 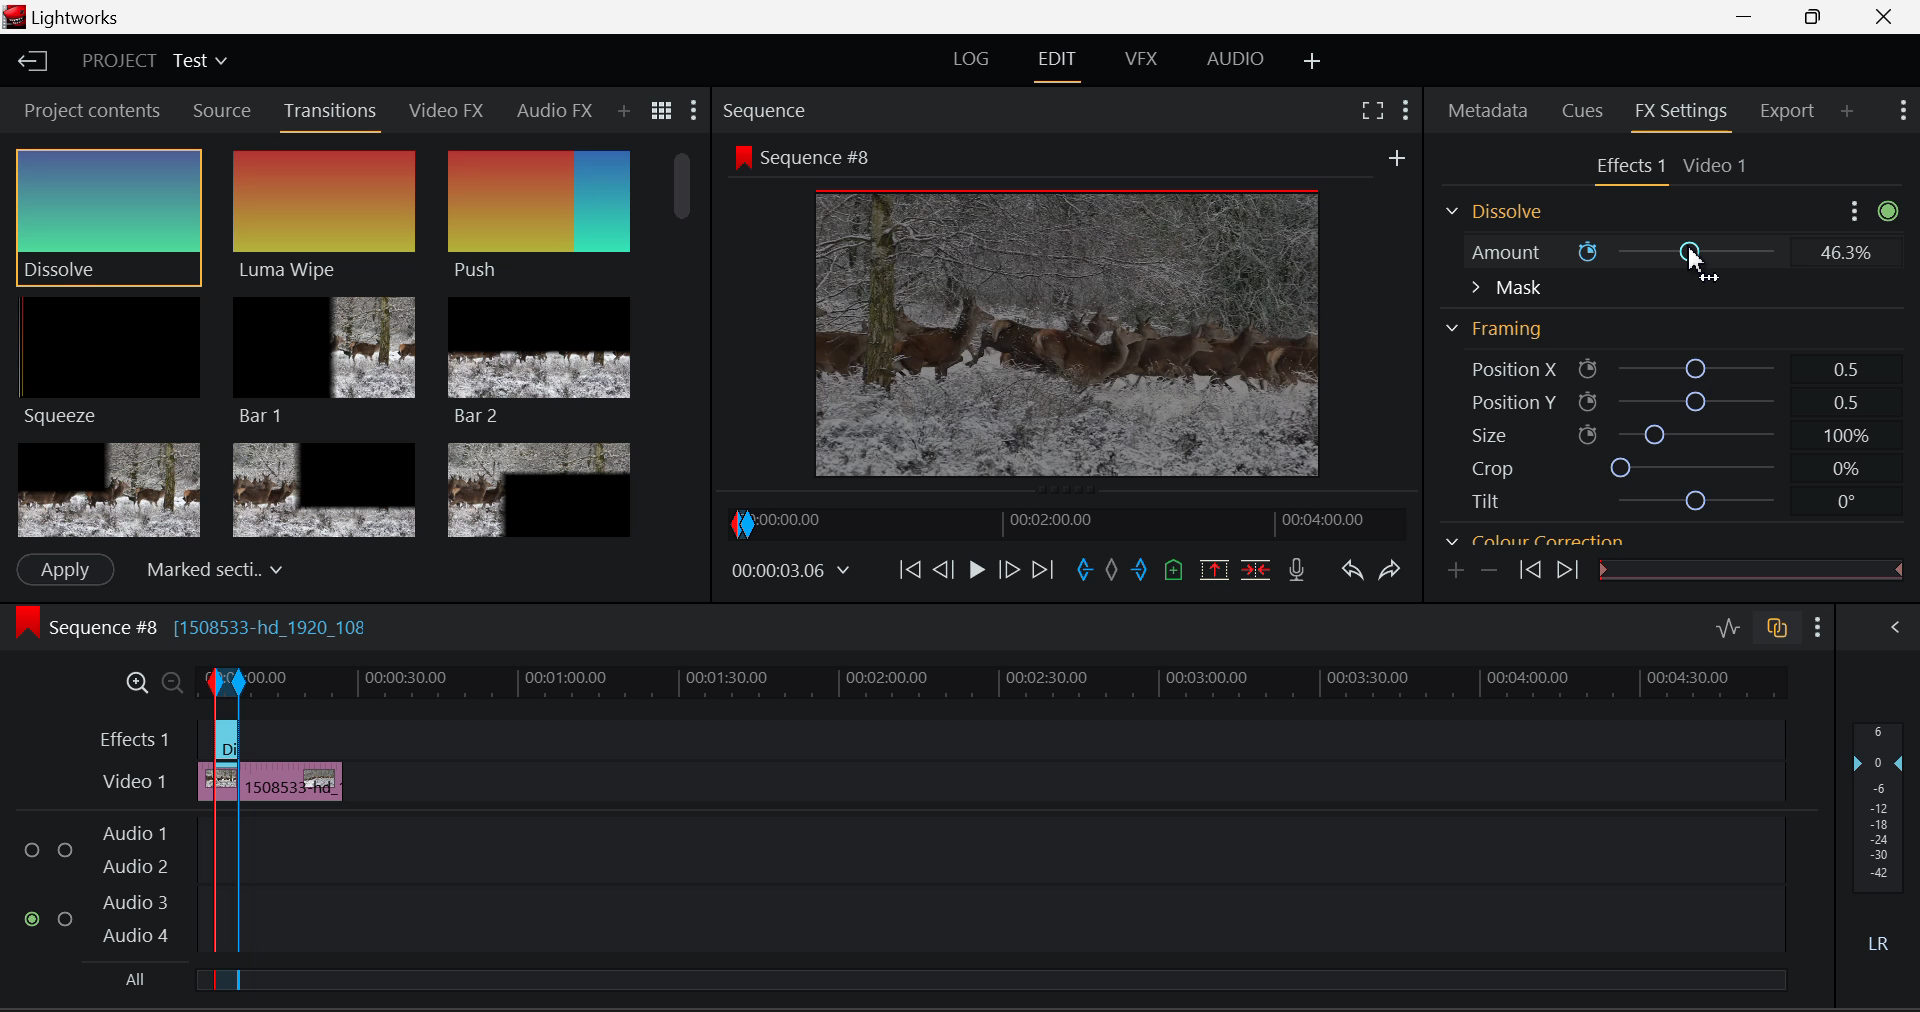 I want to click on Framing Section, so click(x=1496, y=330).